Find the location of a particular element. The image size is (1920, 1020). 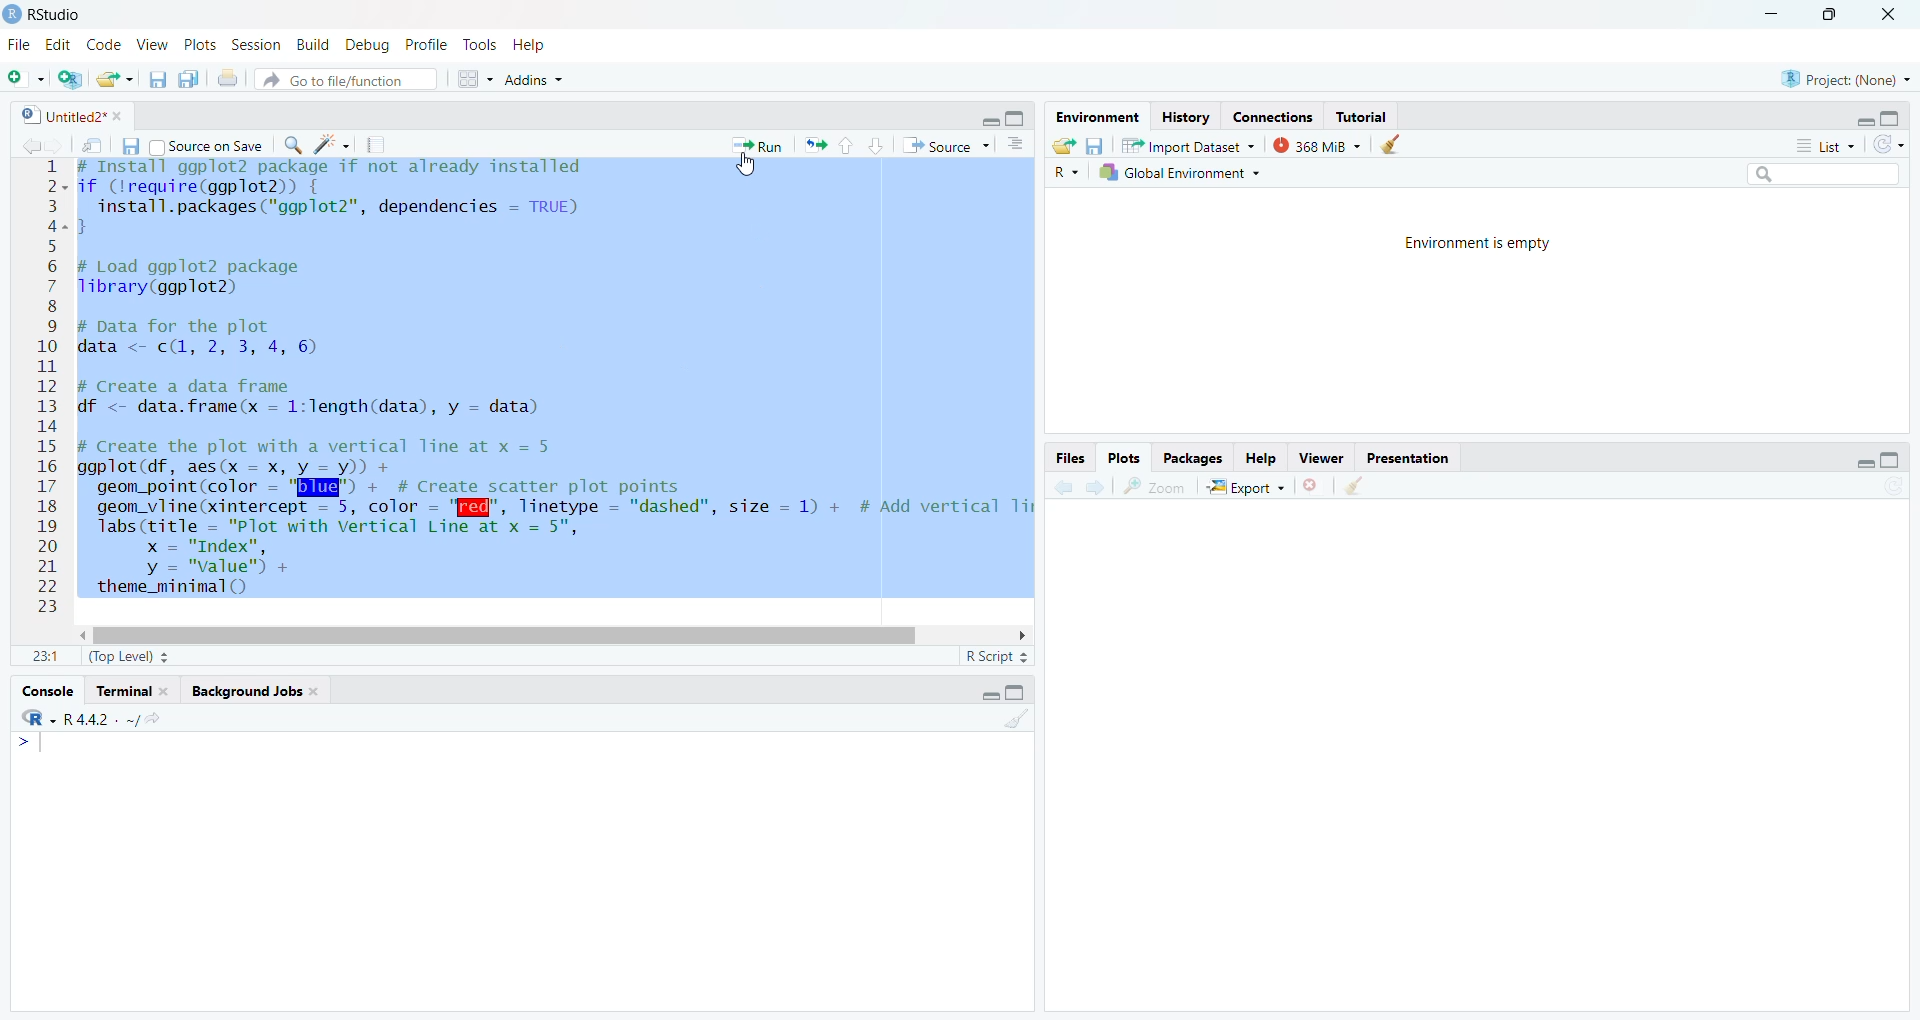

R442 . ~/ is located at coordinates (80, 718).